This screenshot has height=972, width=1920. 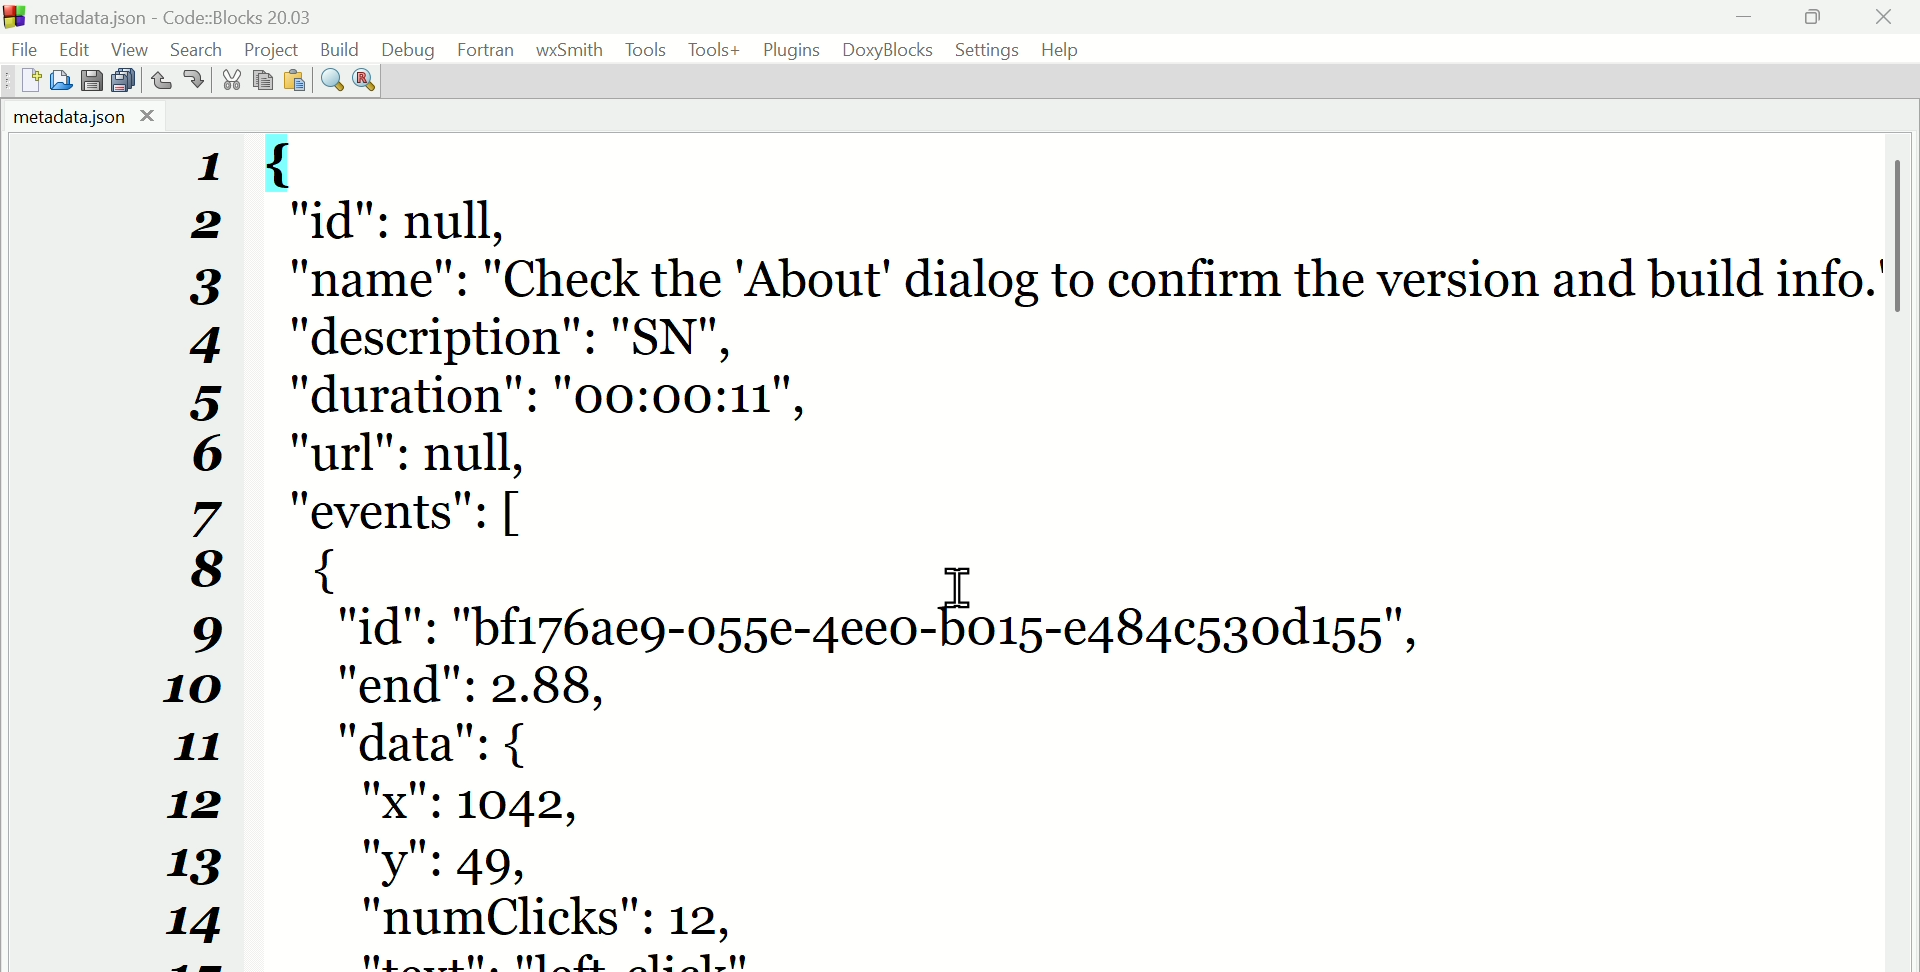 I want to click on Close, so click(x=1885, y=18).